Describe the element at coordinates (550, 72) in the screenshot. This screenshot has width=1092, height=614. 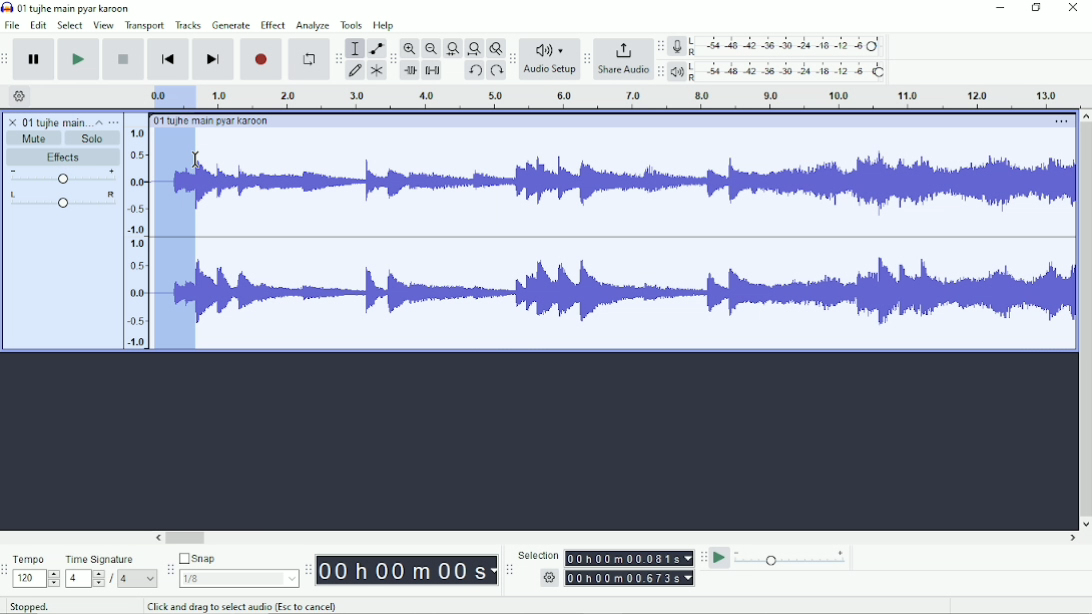
I see `Audio Setup` at that location.